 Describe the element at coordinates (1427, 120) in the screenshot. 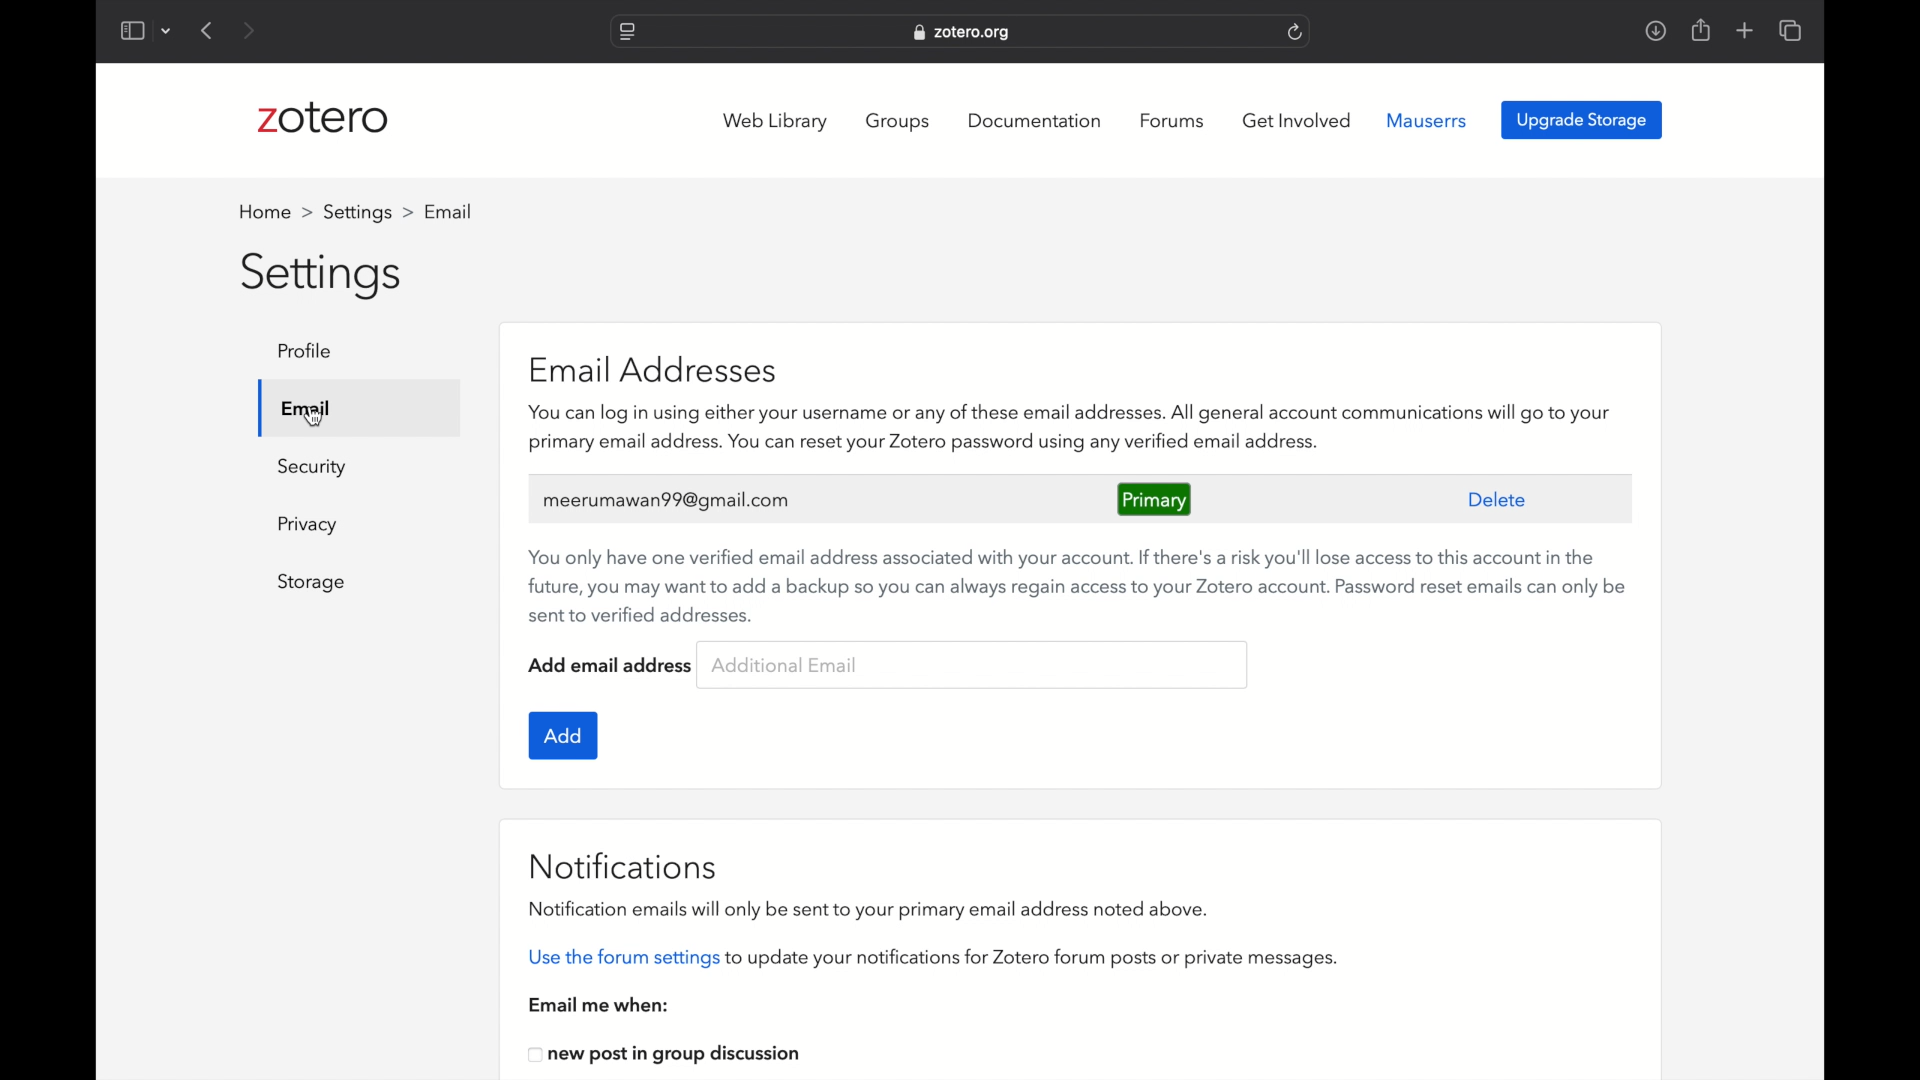

I see `mauserrs` at that location.